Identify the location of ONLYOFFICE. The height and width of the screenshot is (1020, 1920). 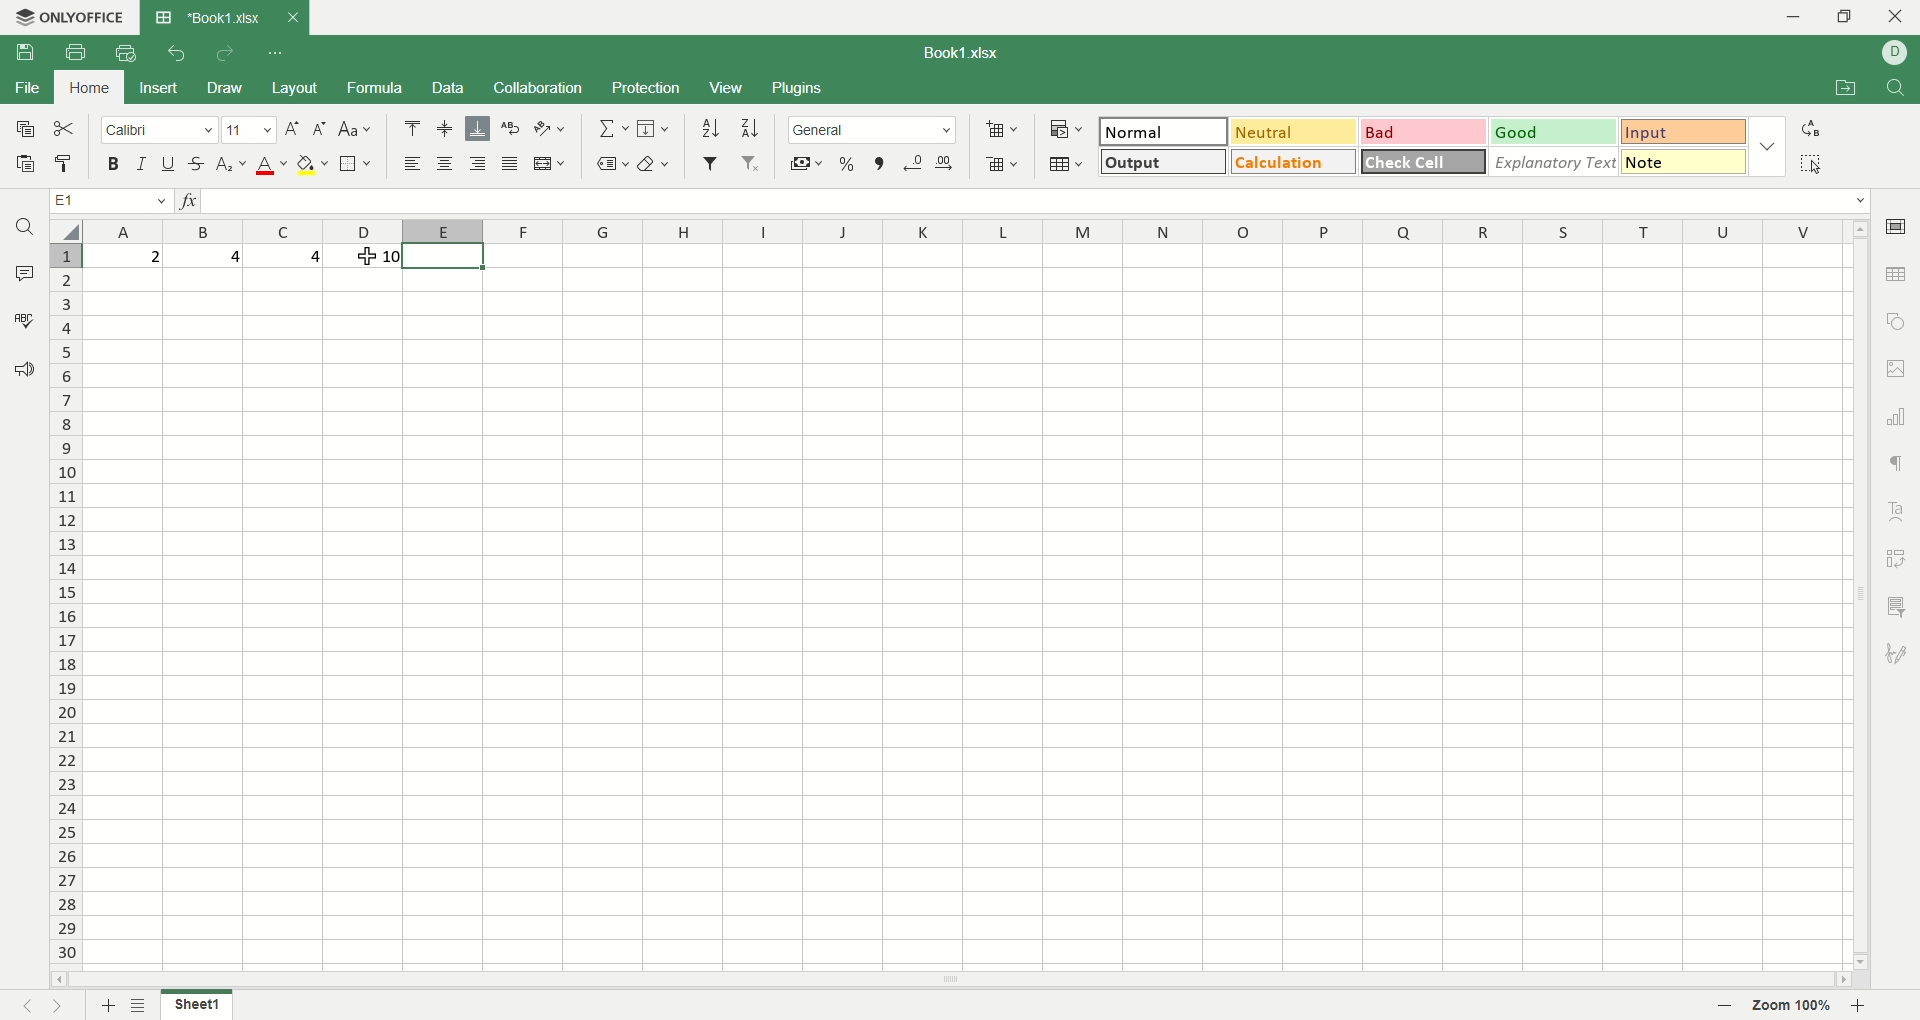
(71, 16).